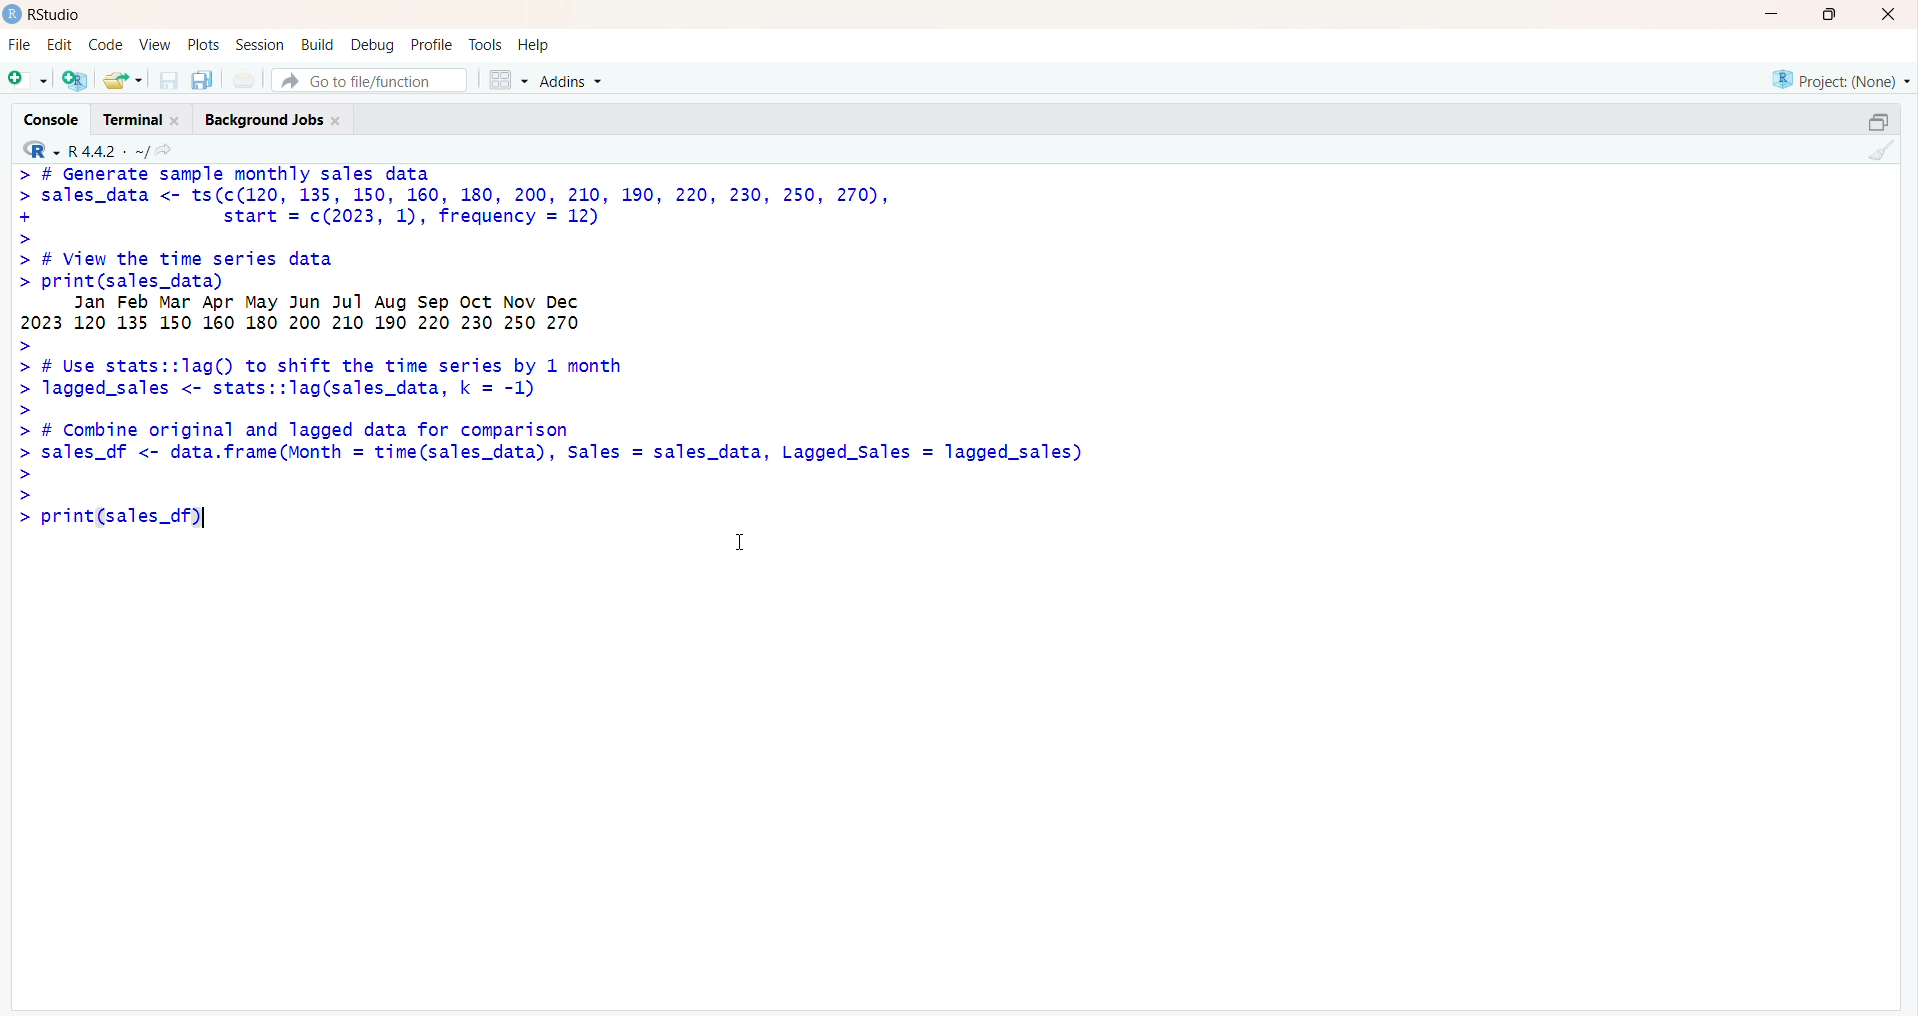 Image resolution: width=1918 pixels, height=1016 pixels. Describe the element at coordinates (1828, 14) in the screenshot. I see `maximize` at that location.